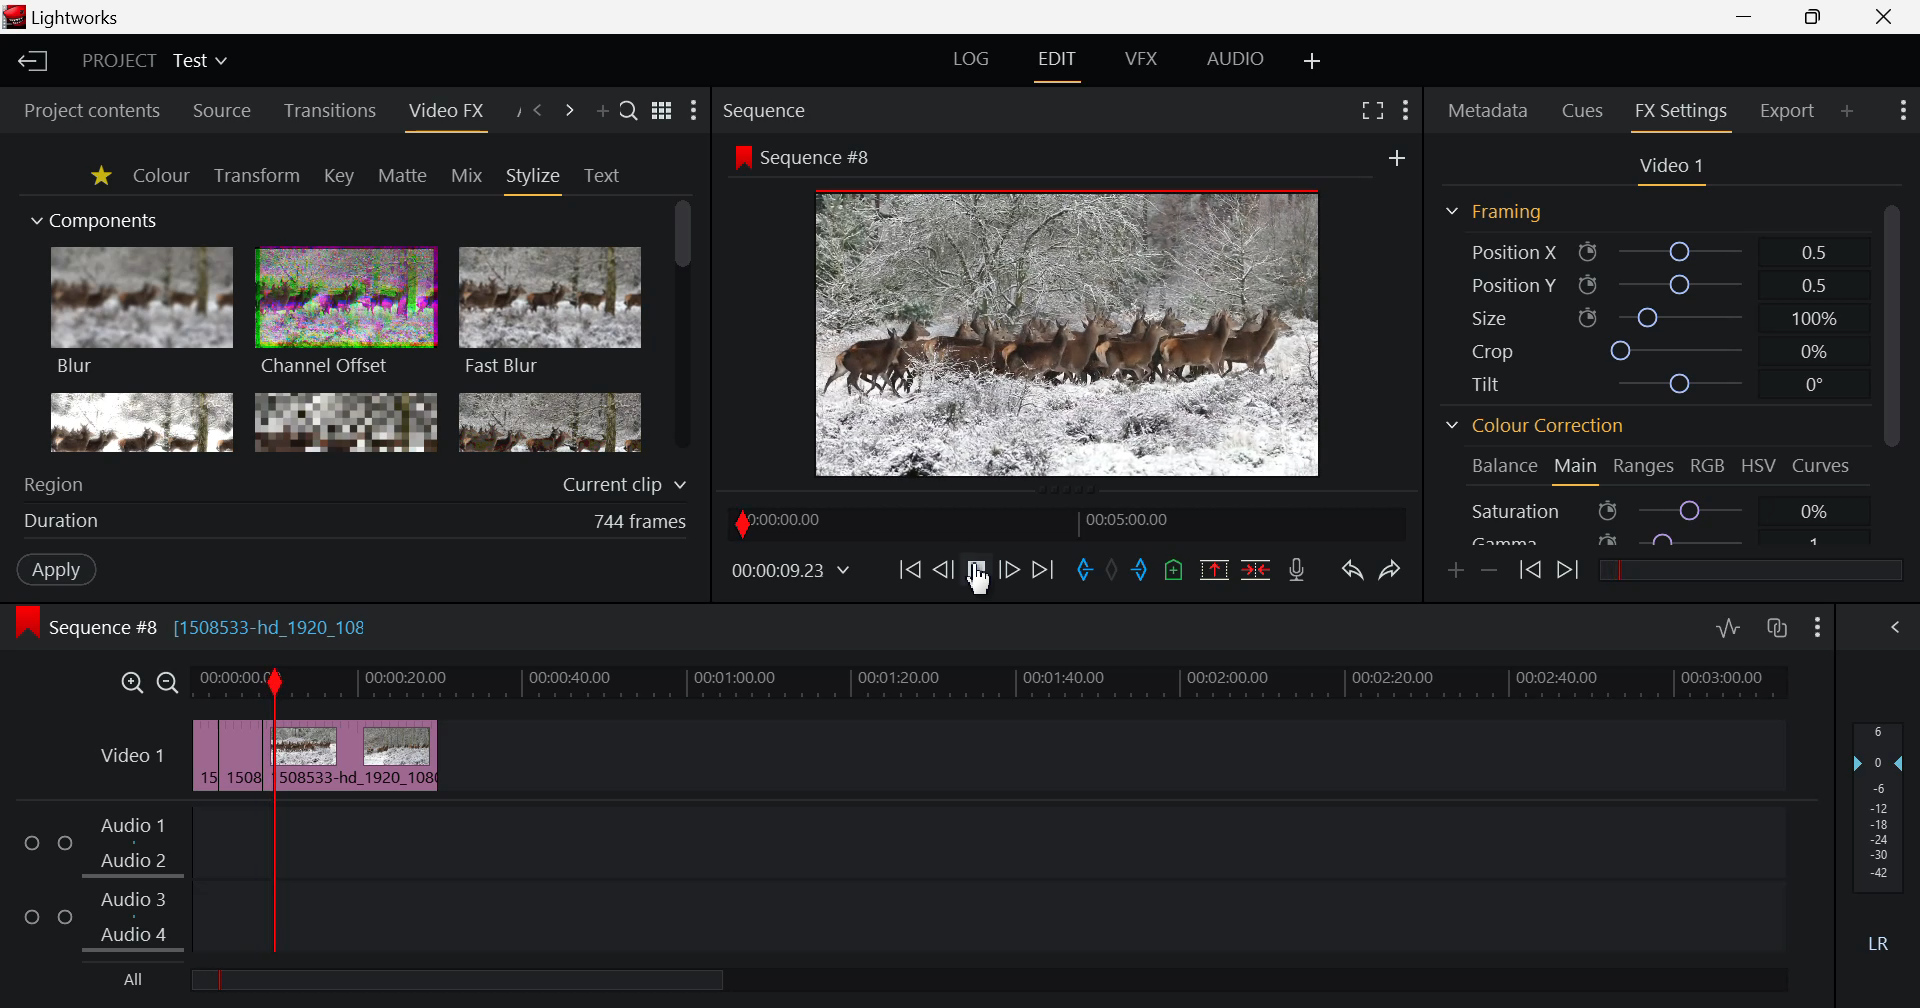 Image resolution: width=1920 pixels, height=1008 pixels. Describe the element at coordinates (1646, 467) in the screenshot. I see `Ranges` at that location.